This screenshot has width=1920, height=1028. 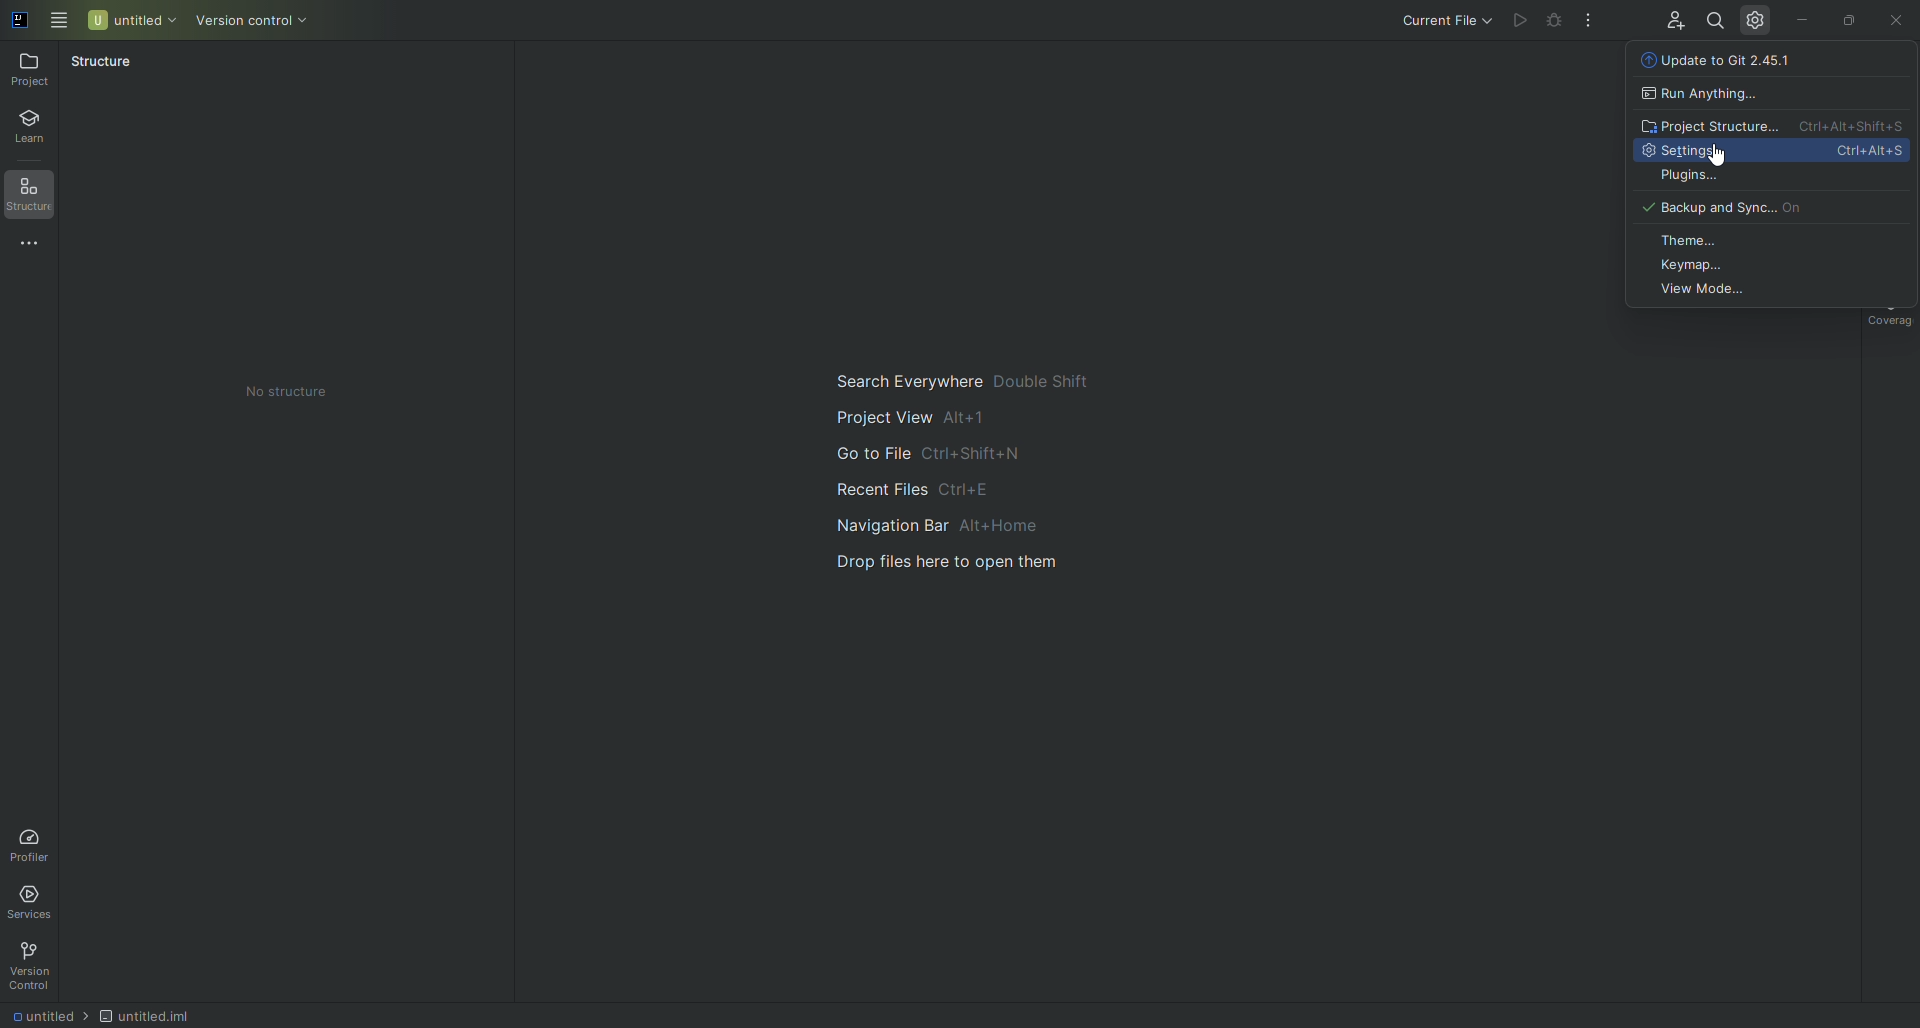 What do you see at coordinates (1519, 20) in the screenshot?
I see `Cannot run file` at bounding box center [1519, 20].